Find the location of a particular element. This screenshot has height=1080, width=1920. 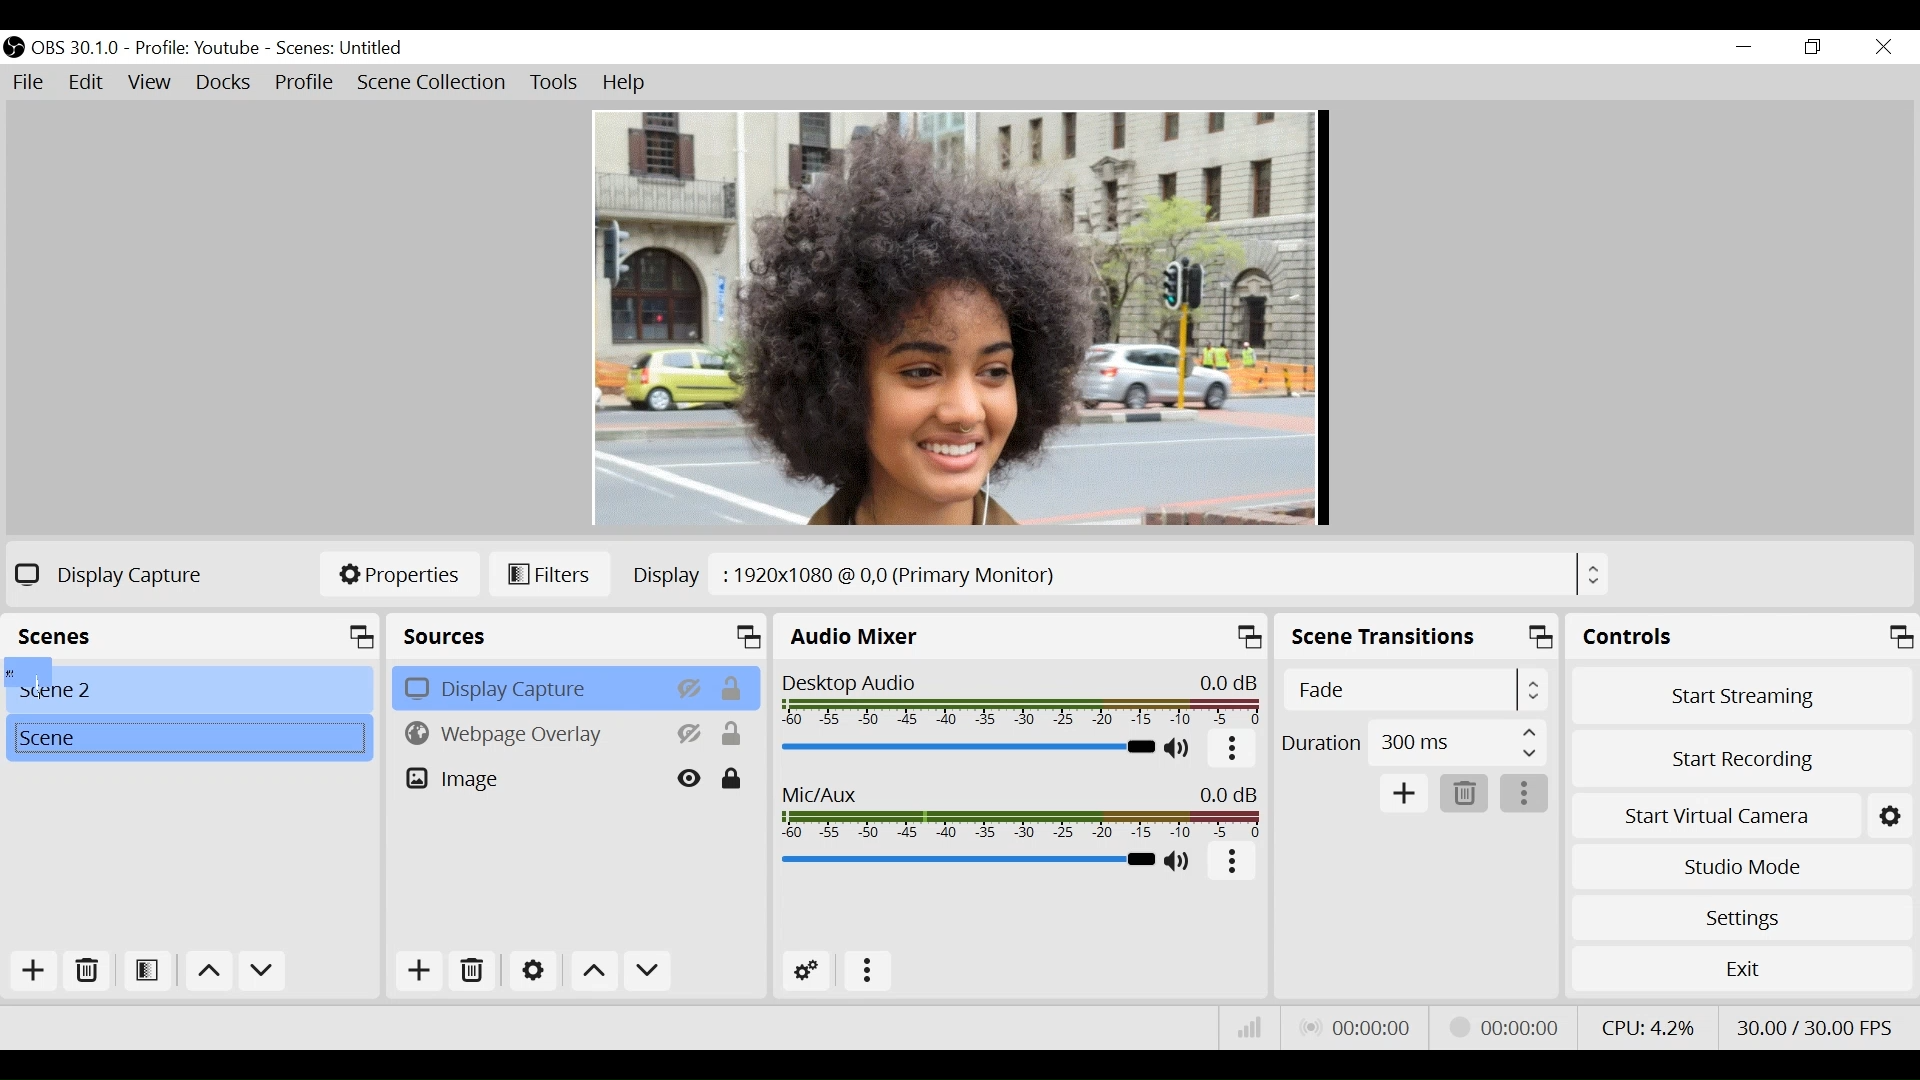

OBS Version is located at coordinates (77, 49).